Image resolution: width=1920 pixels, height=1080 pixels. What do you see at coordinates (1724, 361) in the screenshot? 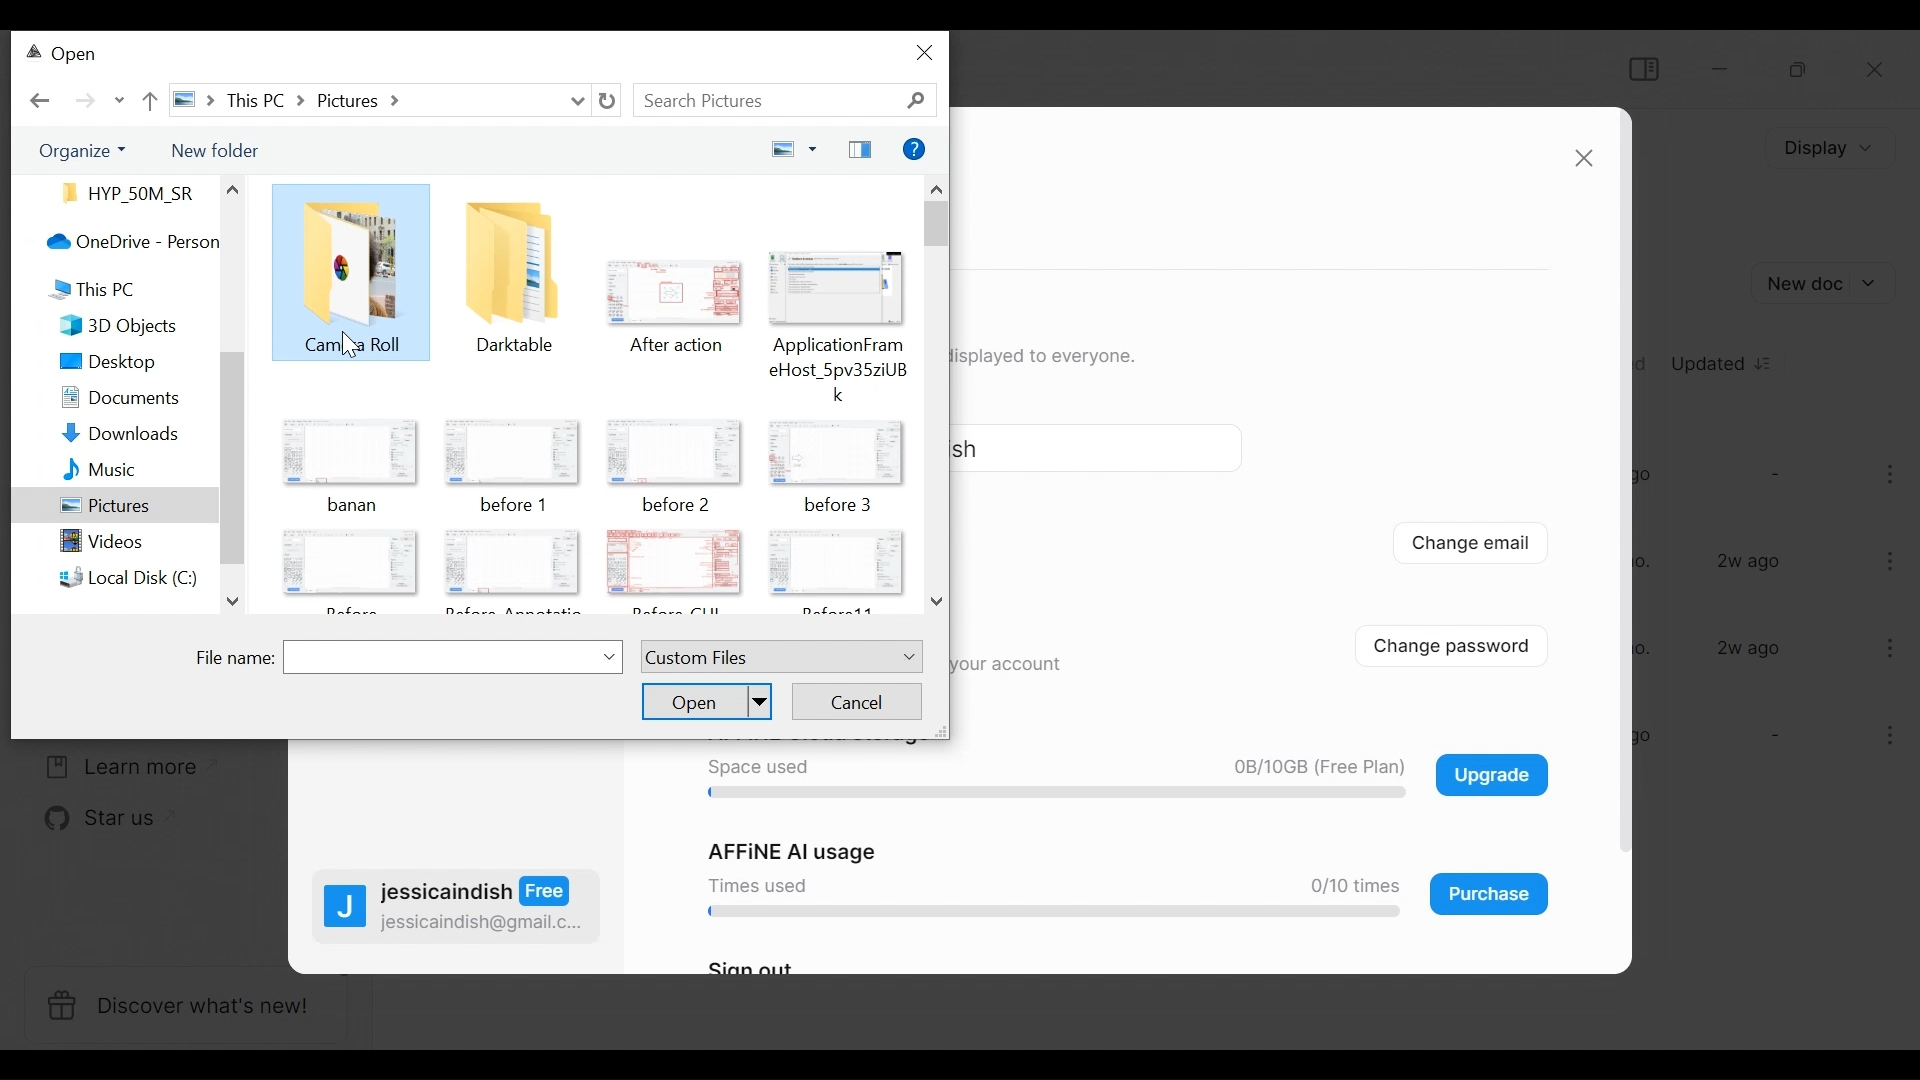
I see `Updated` at bounding box center [1724, 361].